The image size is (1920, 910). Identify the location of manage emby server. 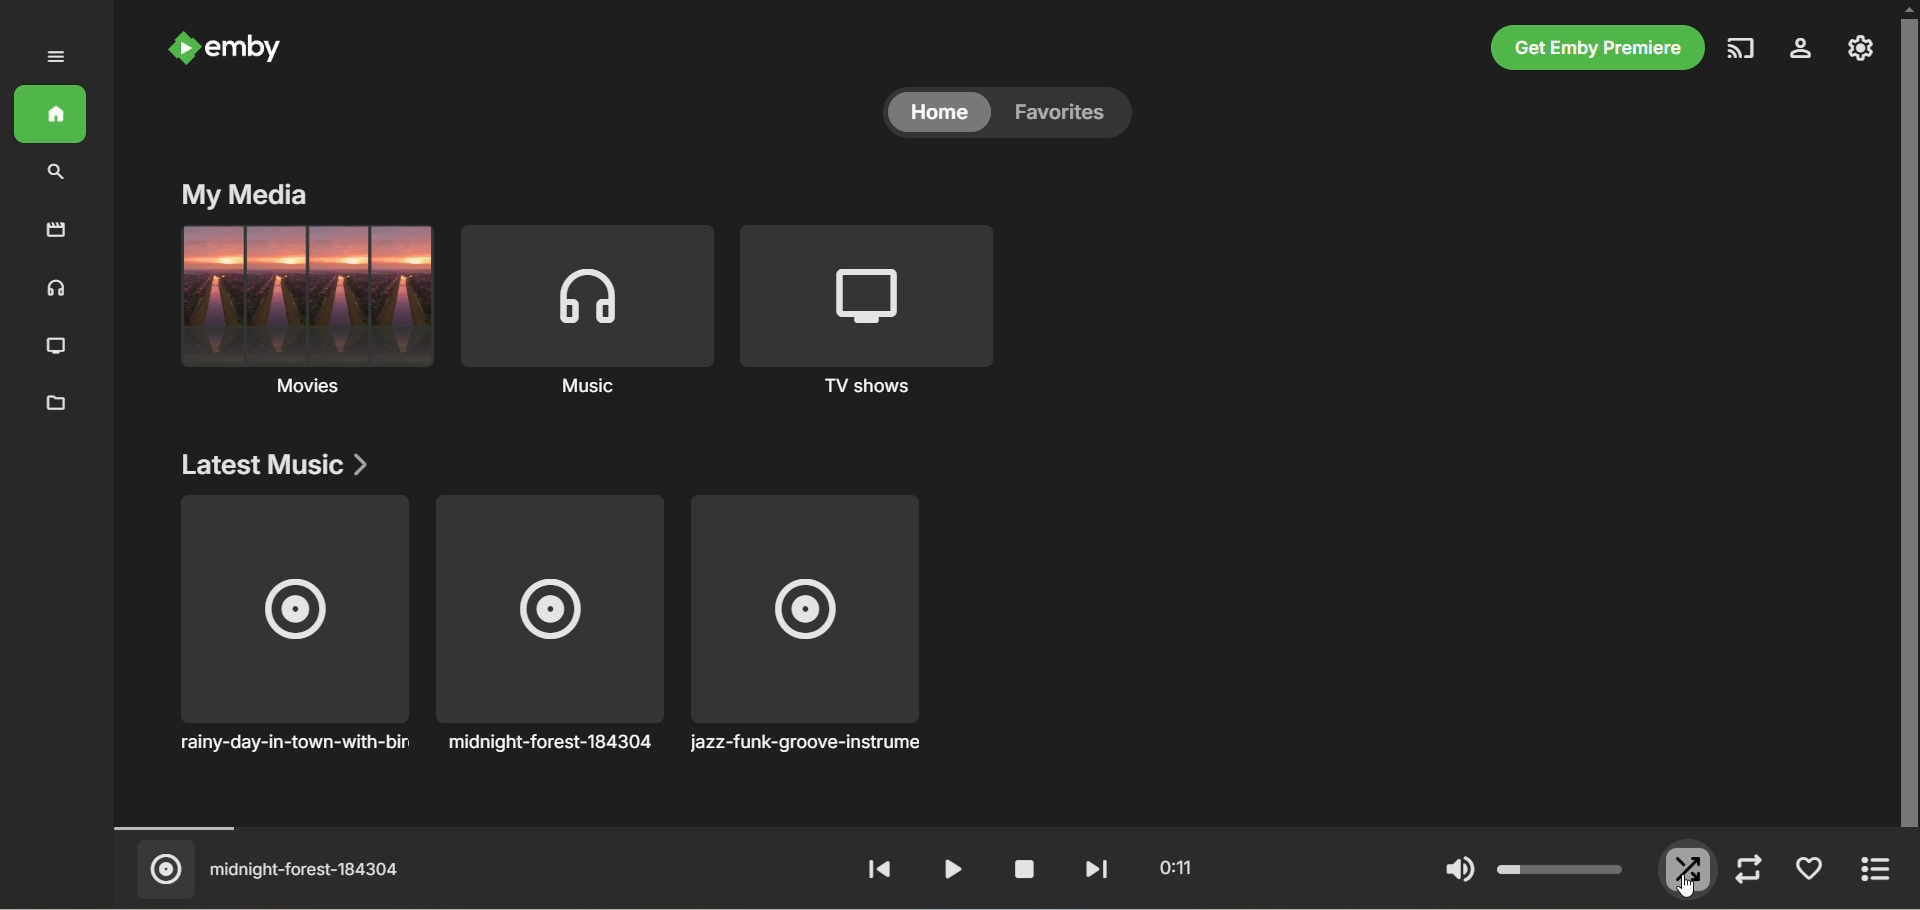
(1861, 48).